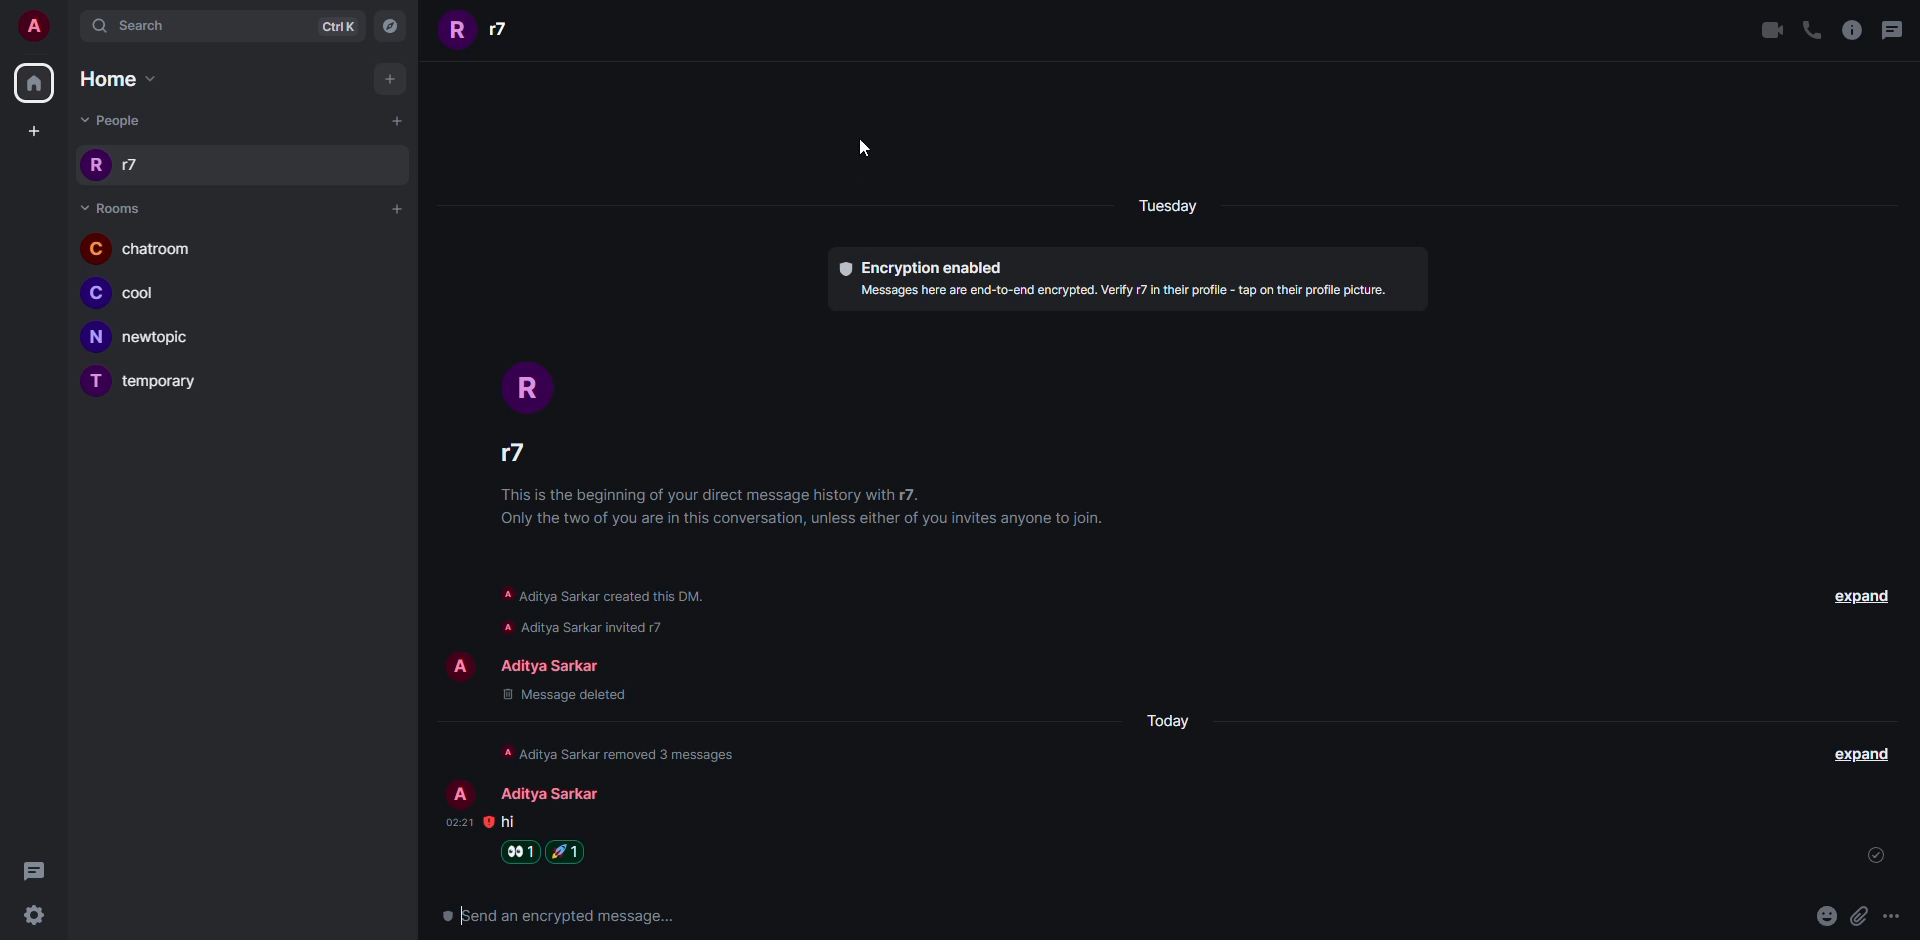 Image resolution: width=1920 pixels, height=940 pixels. I want to click on info, so click(585, 627).